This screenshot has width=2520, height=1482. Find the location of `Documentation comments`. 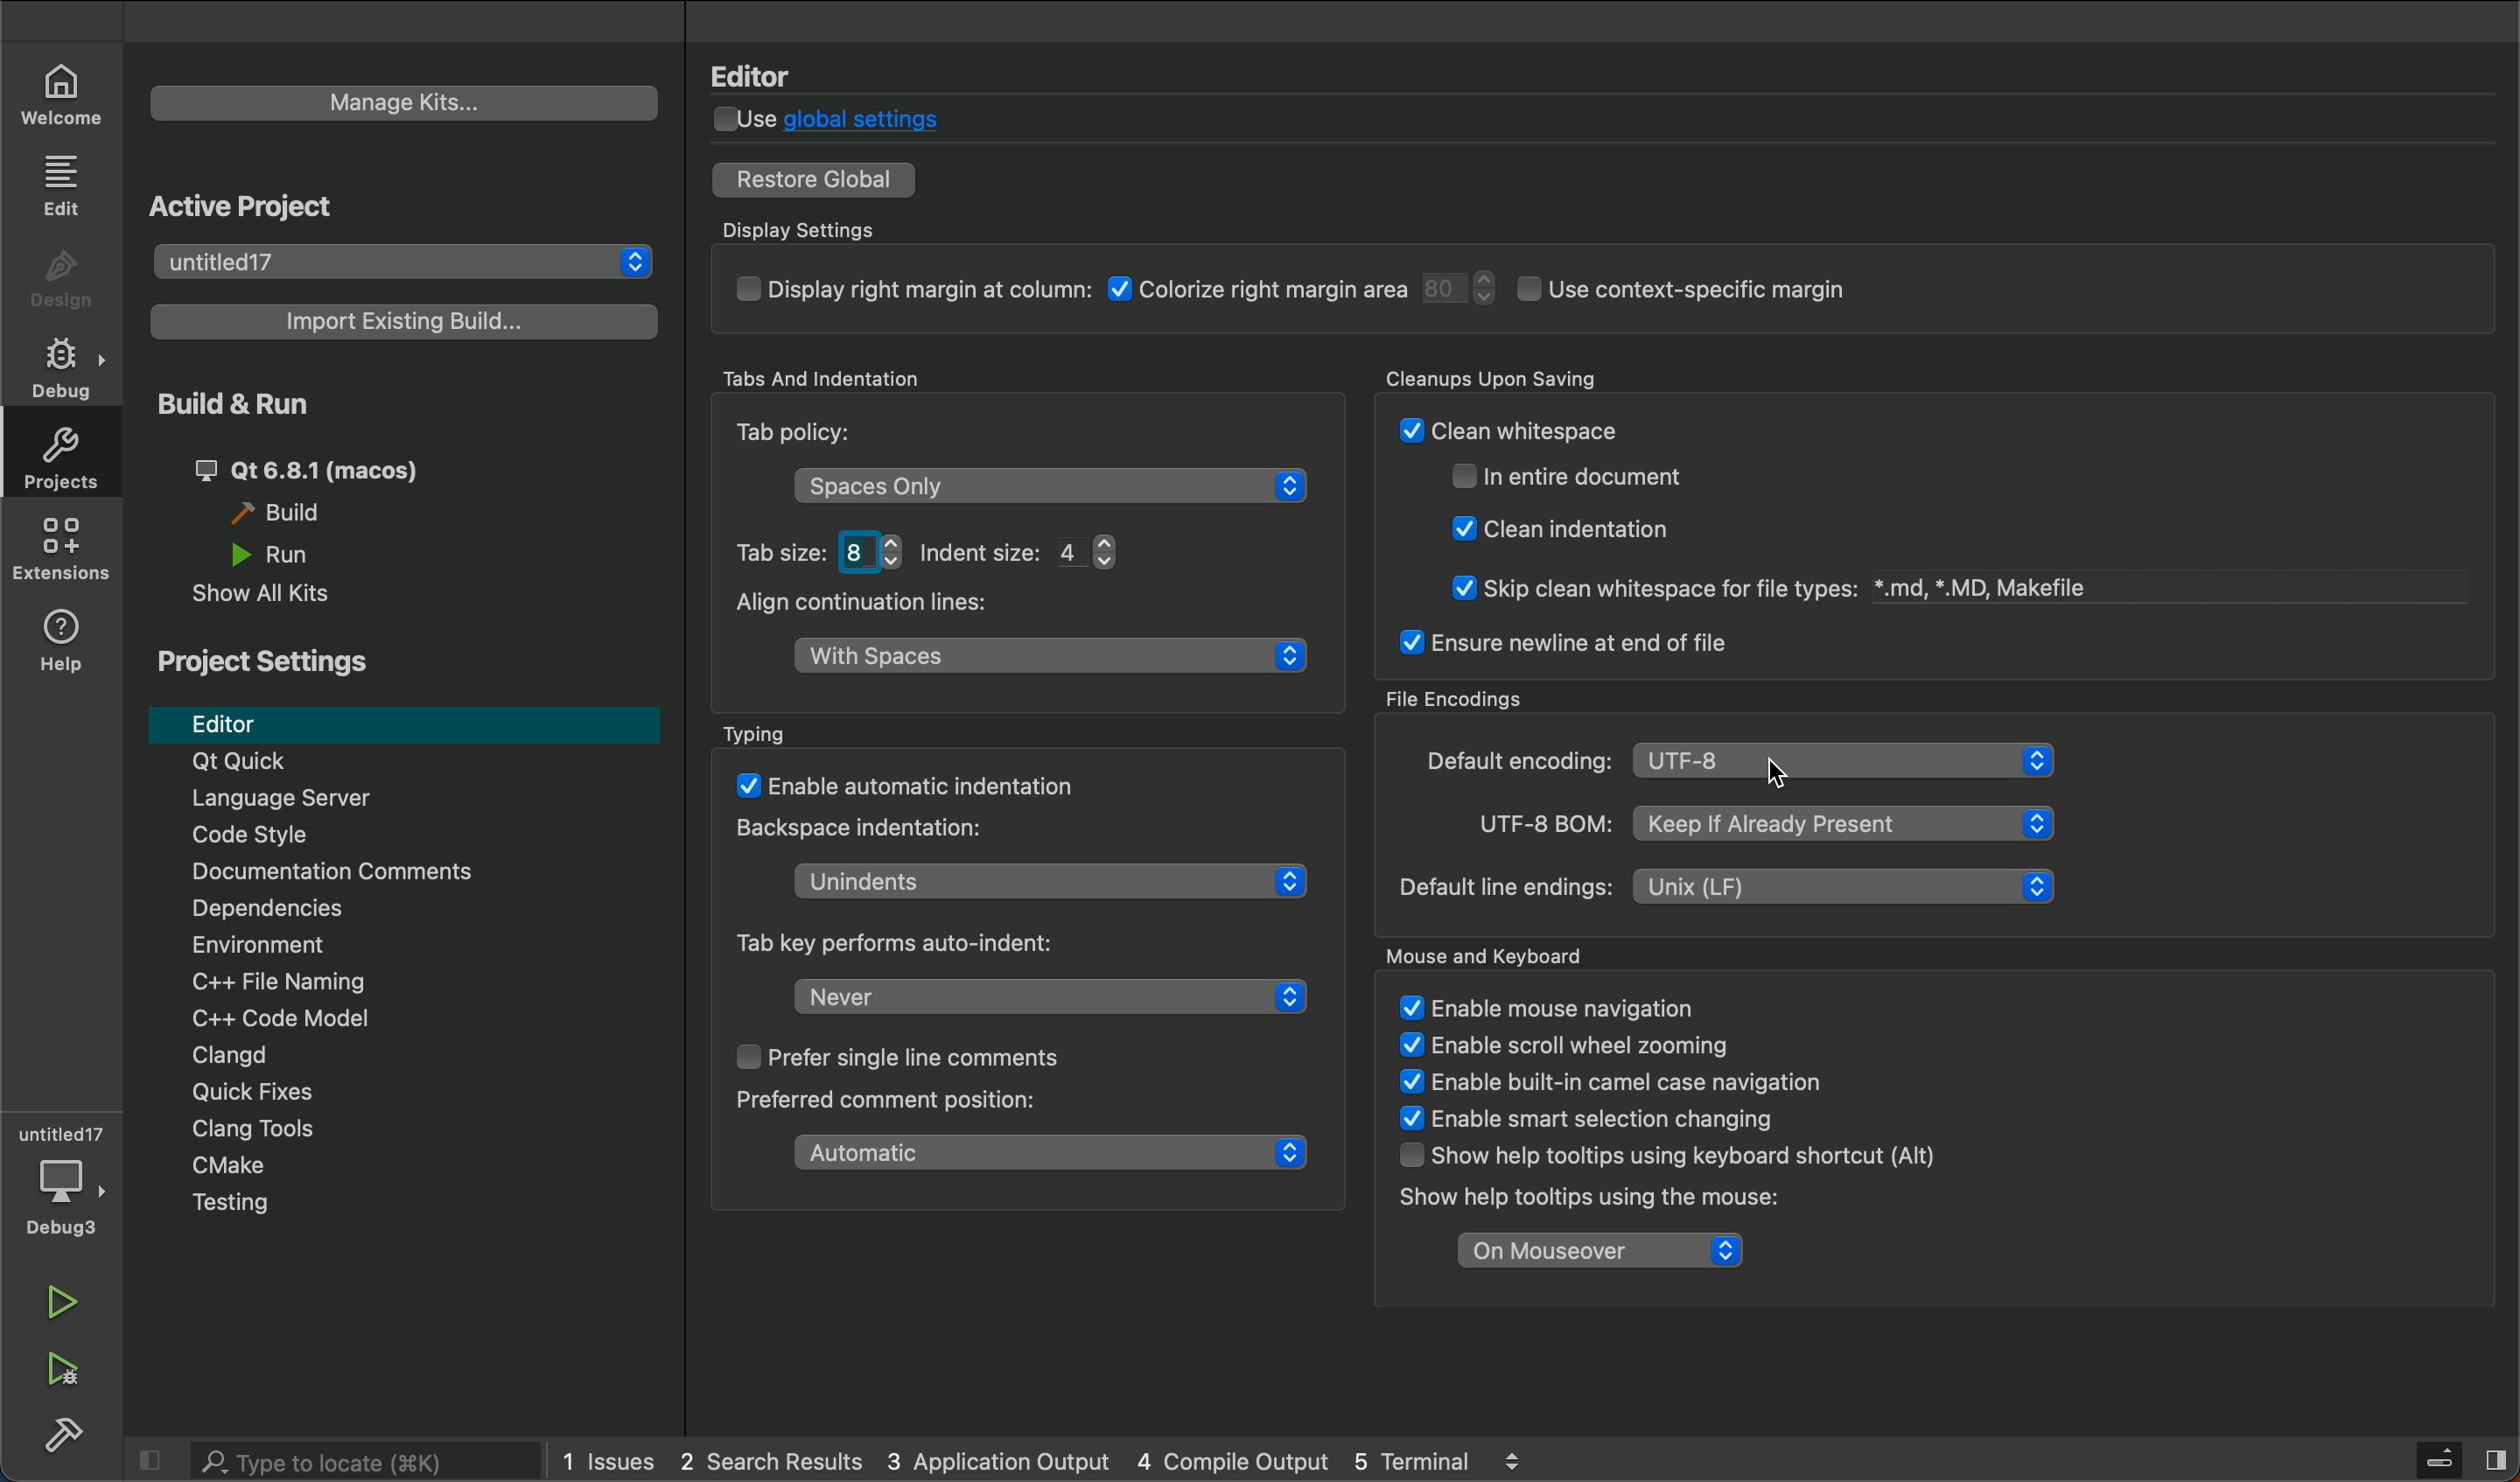

Documentation comments is located at coordinates (397, 873).